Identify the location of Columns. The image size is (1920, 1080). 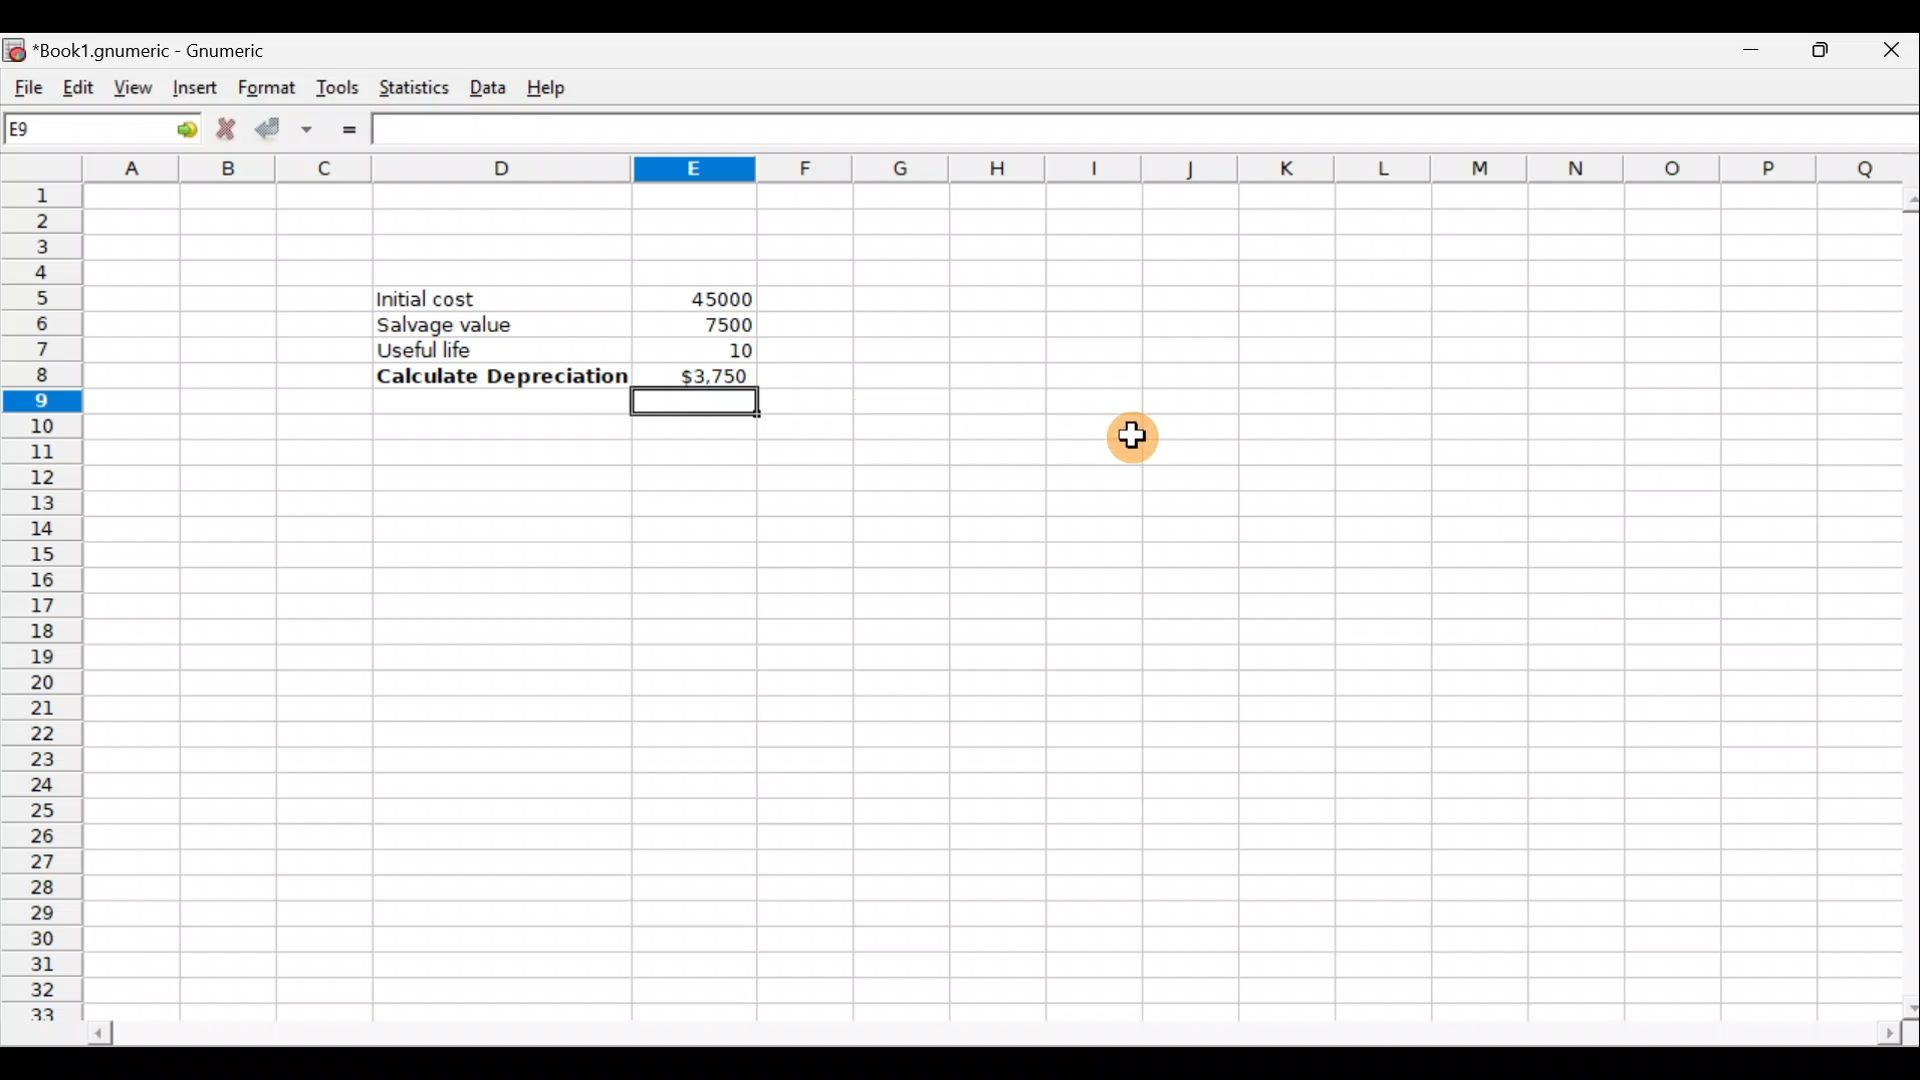
(1000, 169).